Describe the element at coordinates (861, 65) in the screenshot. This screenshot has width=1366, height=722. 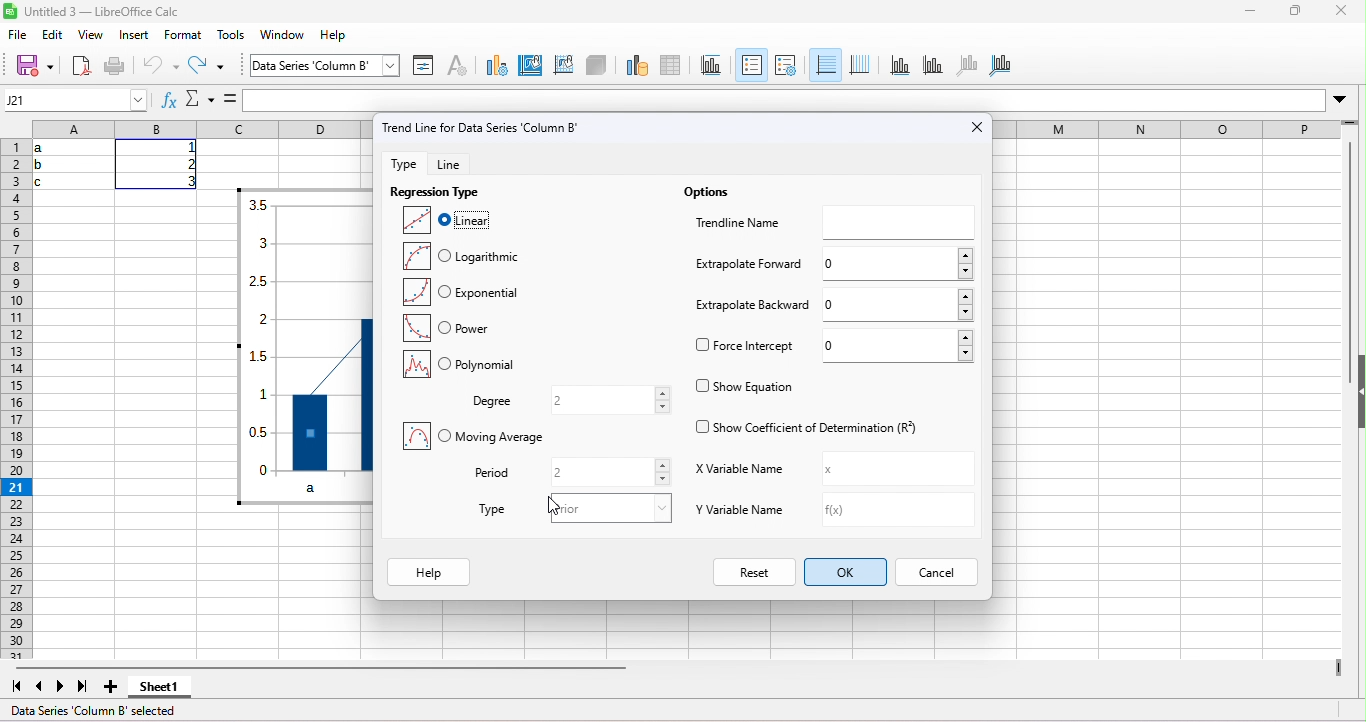
I see `vertical grides` at that location.